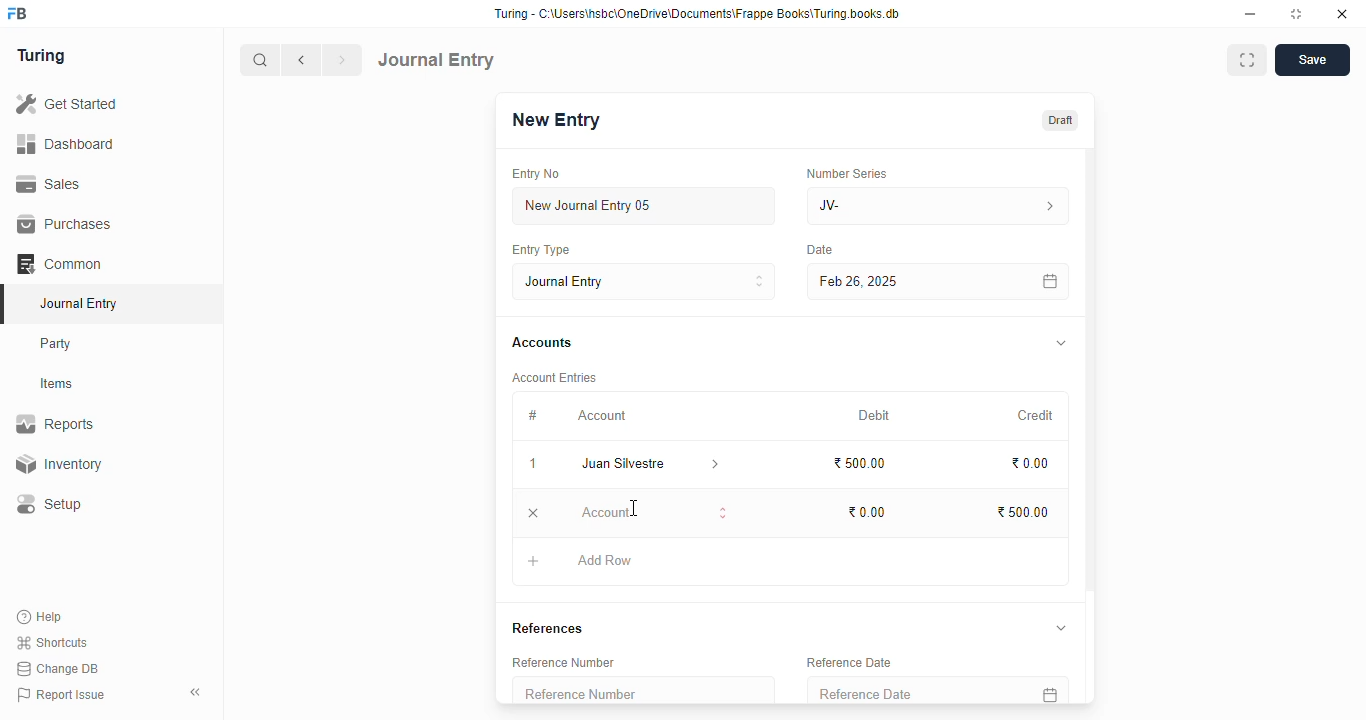  I want to click on save, so click(1312, 60).